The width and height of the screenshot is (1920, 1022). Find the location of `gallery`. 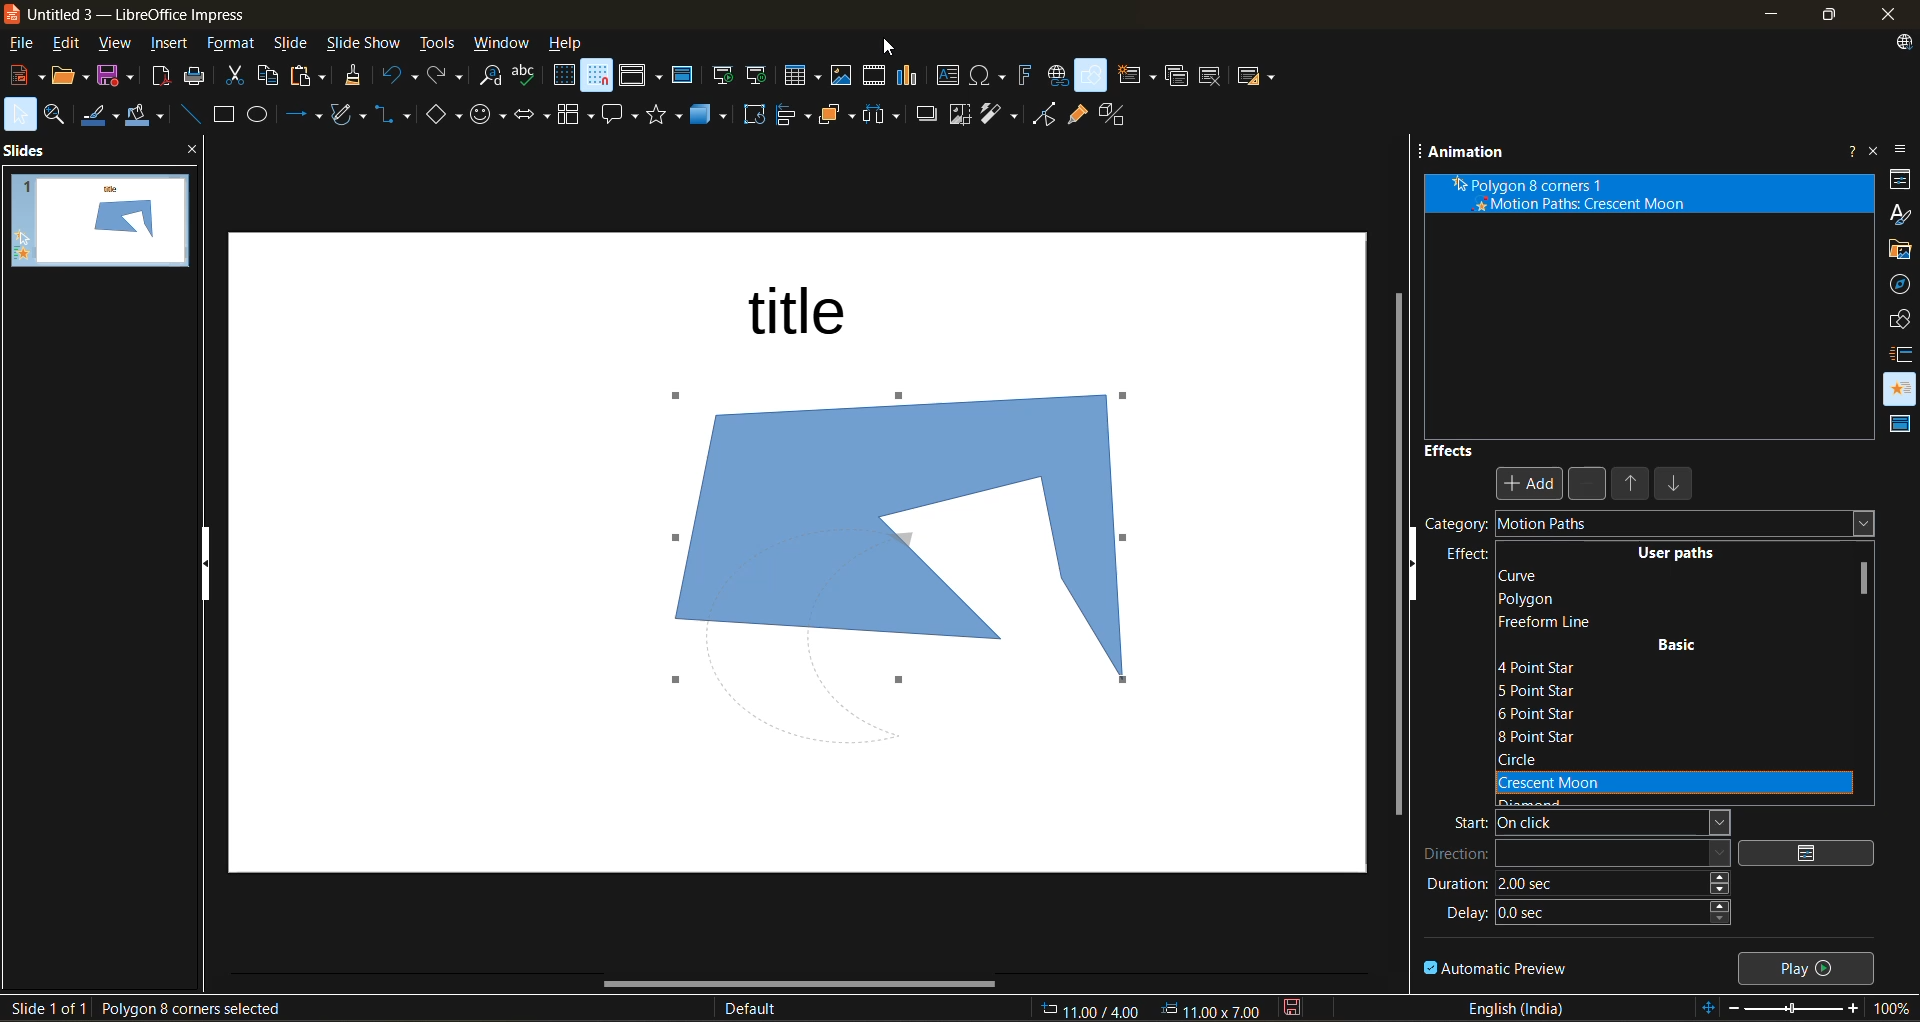

gallery is located at coordinates (1900, 252).